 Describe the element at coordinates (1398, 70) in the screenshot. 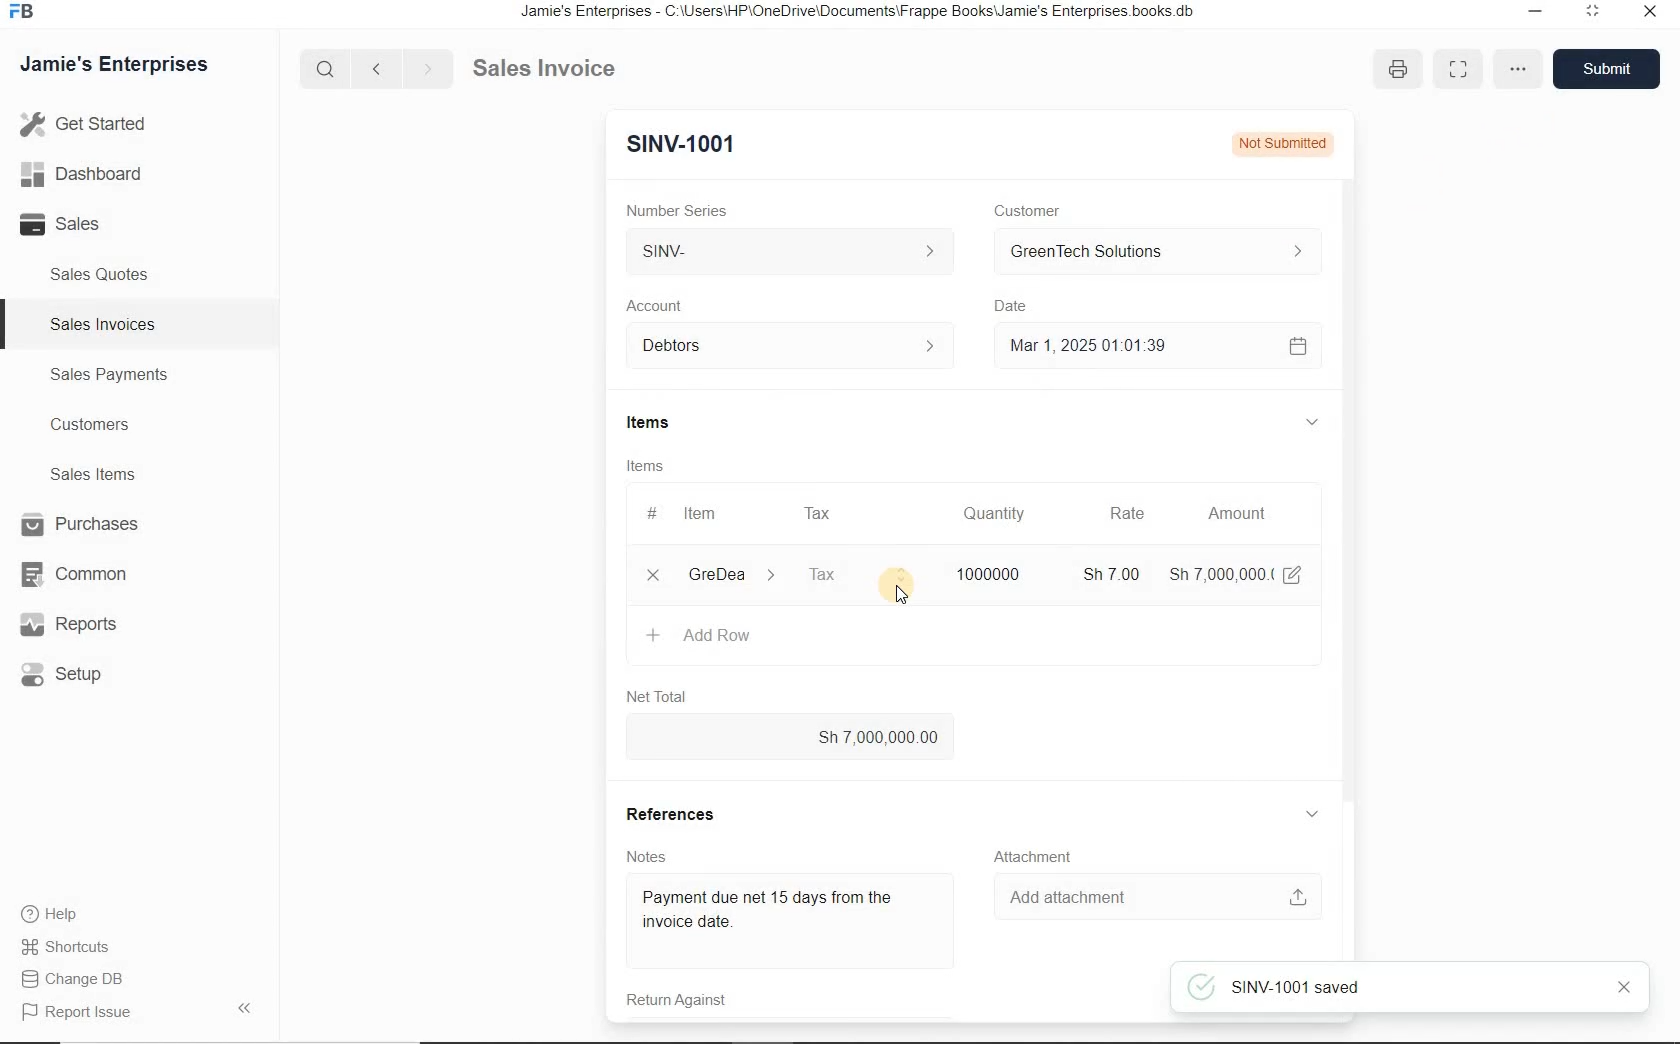

I see `print` at that location.